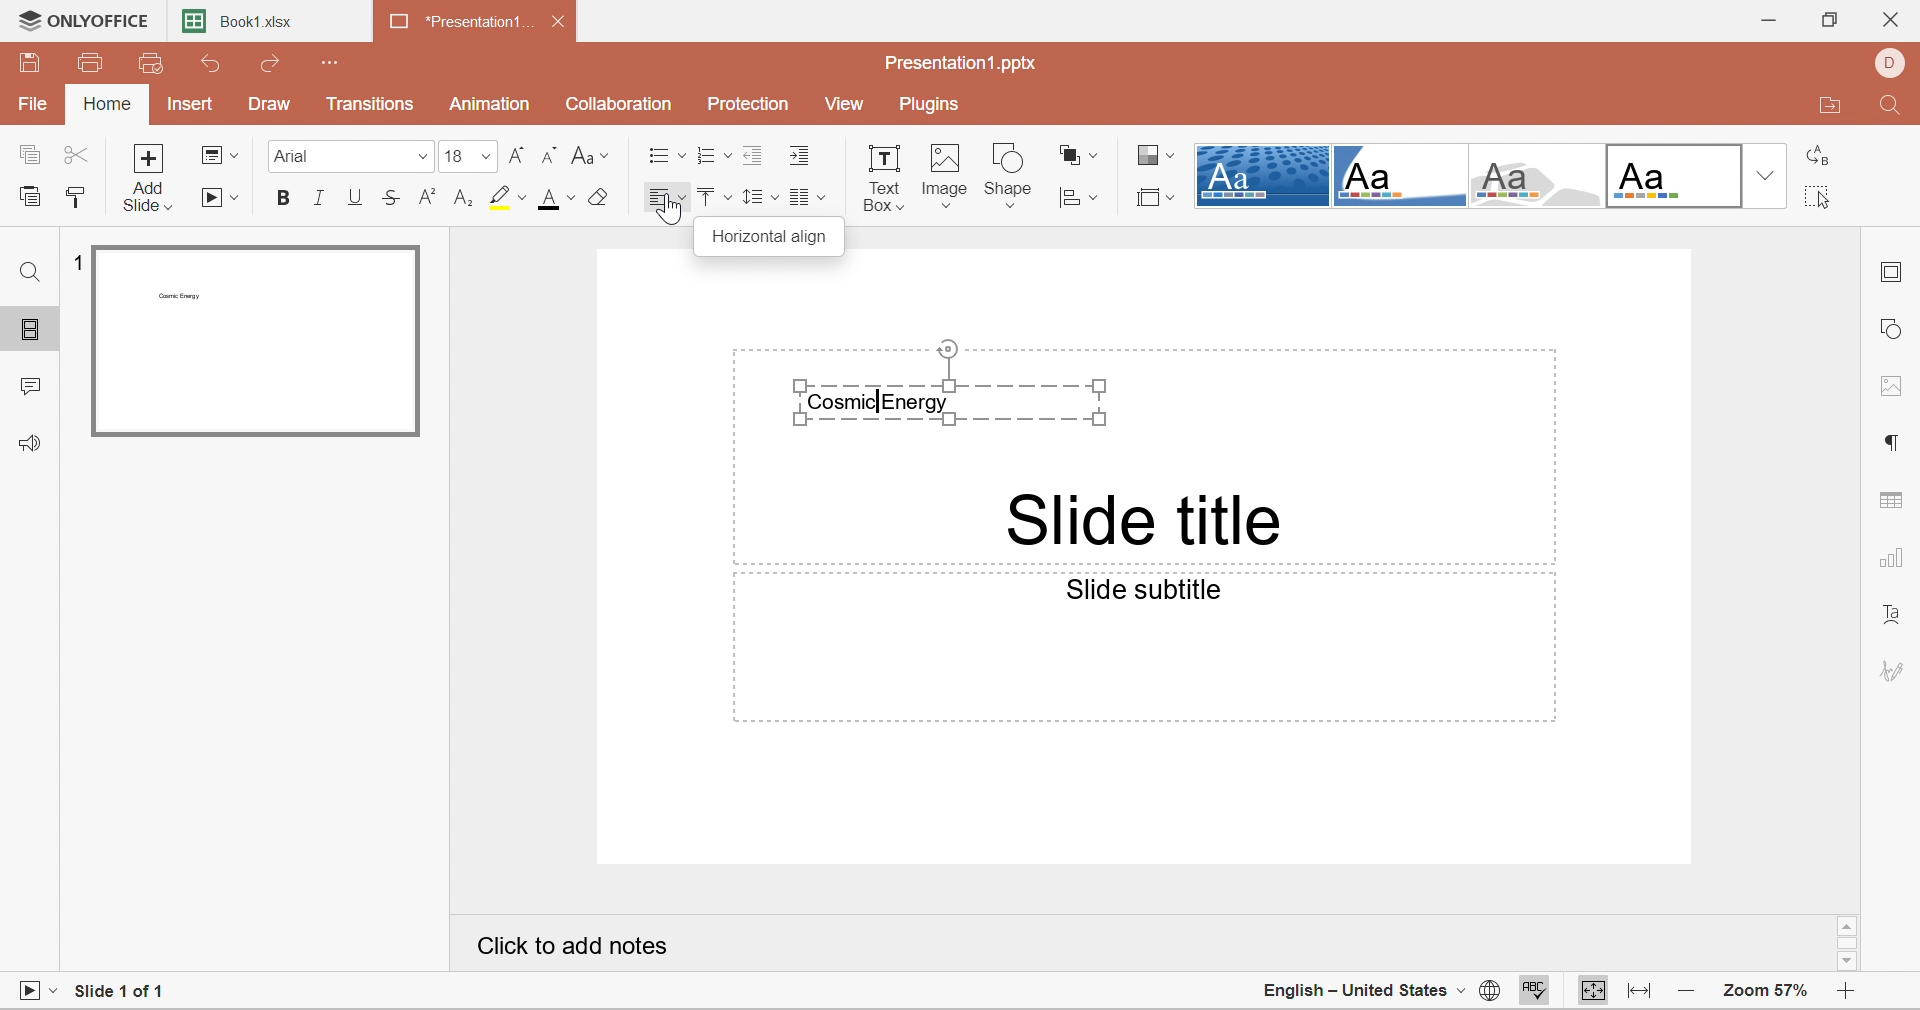 The height and width of the screenshot is (1010, 1920). What do you see at coordinates (967, 66) in the screenshot?
I see `Presentation1.pptx` at bounding box center [967, 66].